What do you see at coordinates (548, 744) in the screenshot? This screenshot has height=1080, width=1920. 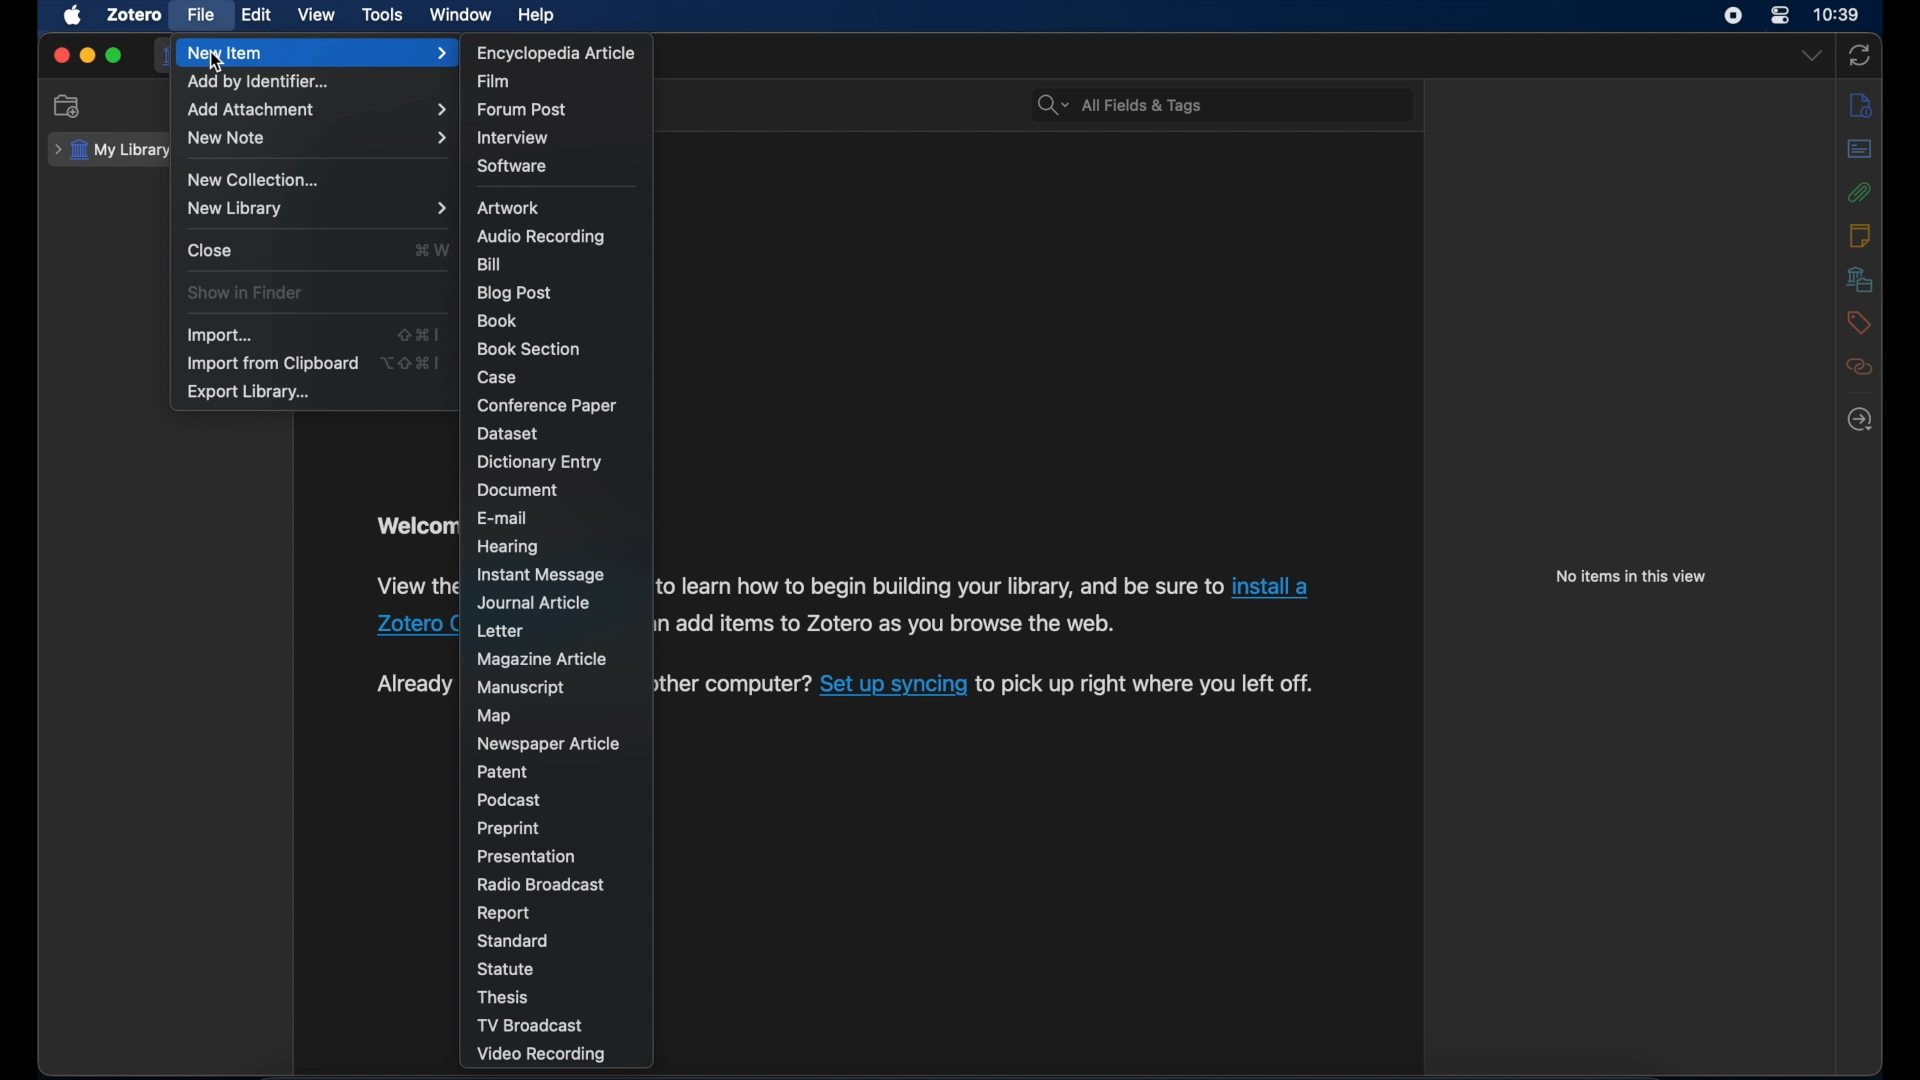 I see `newspaper article` at bounding box center [548, 744].